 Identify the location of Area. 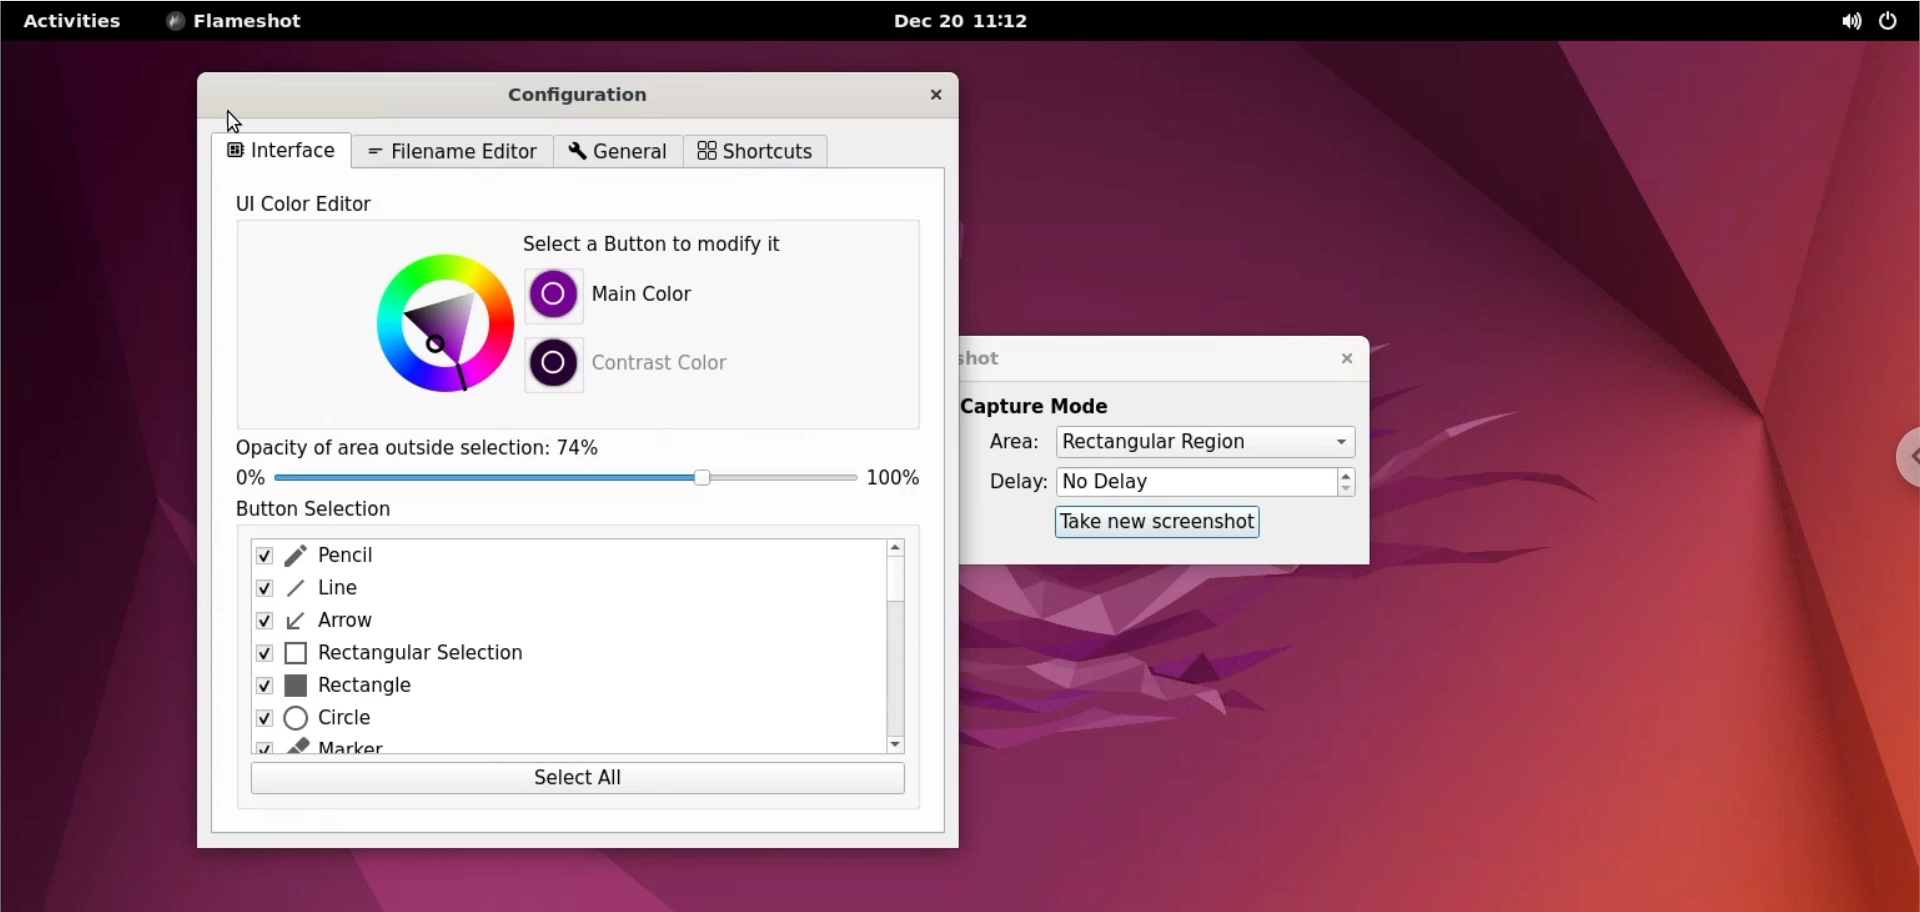
(1000, 442).